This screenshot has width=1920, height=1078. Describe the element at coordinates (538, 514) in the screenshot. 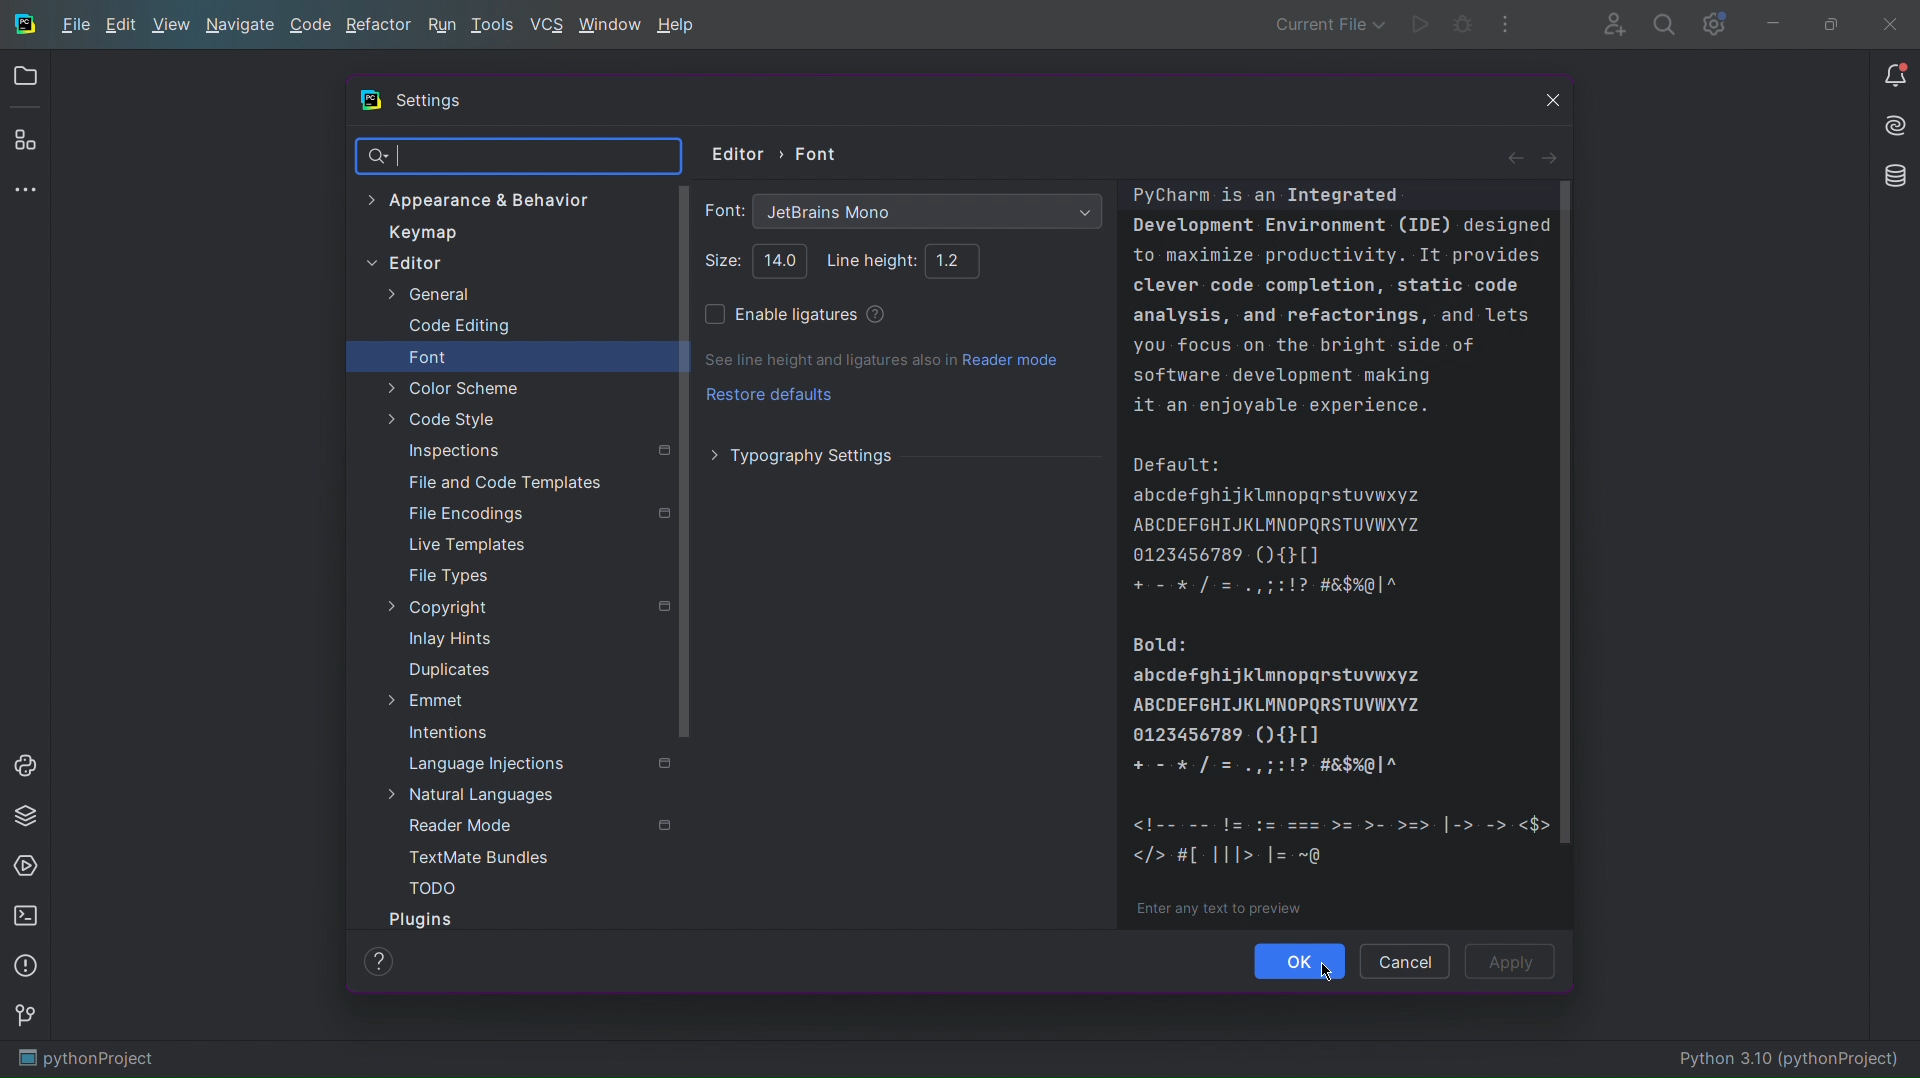

I see `File Encodings` at that location.